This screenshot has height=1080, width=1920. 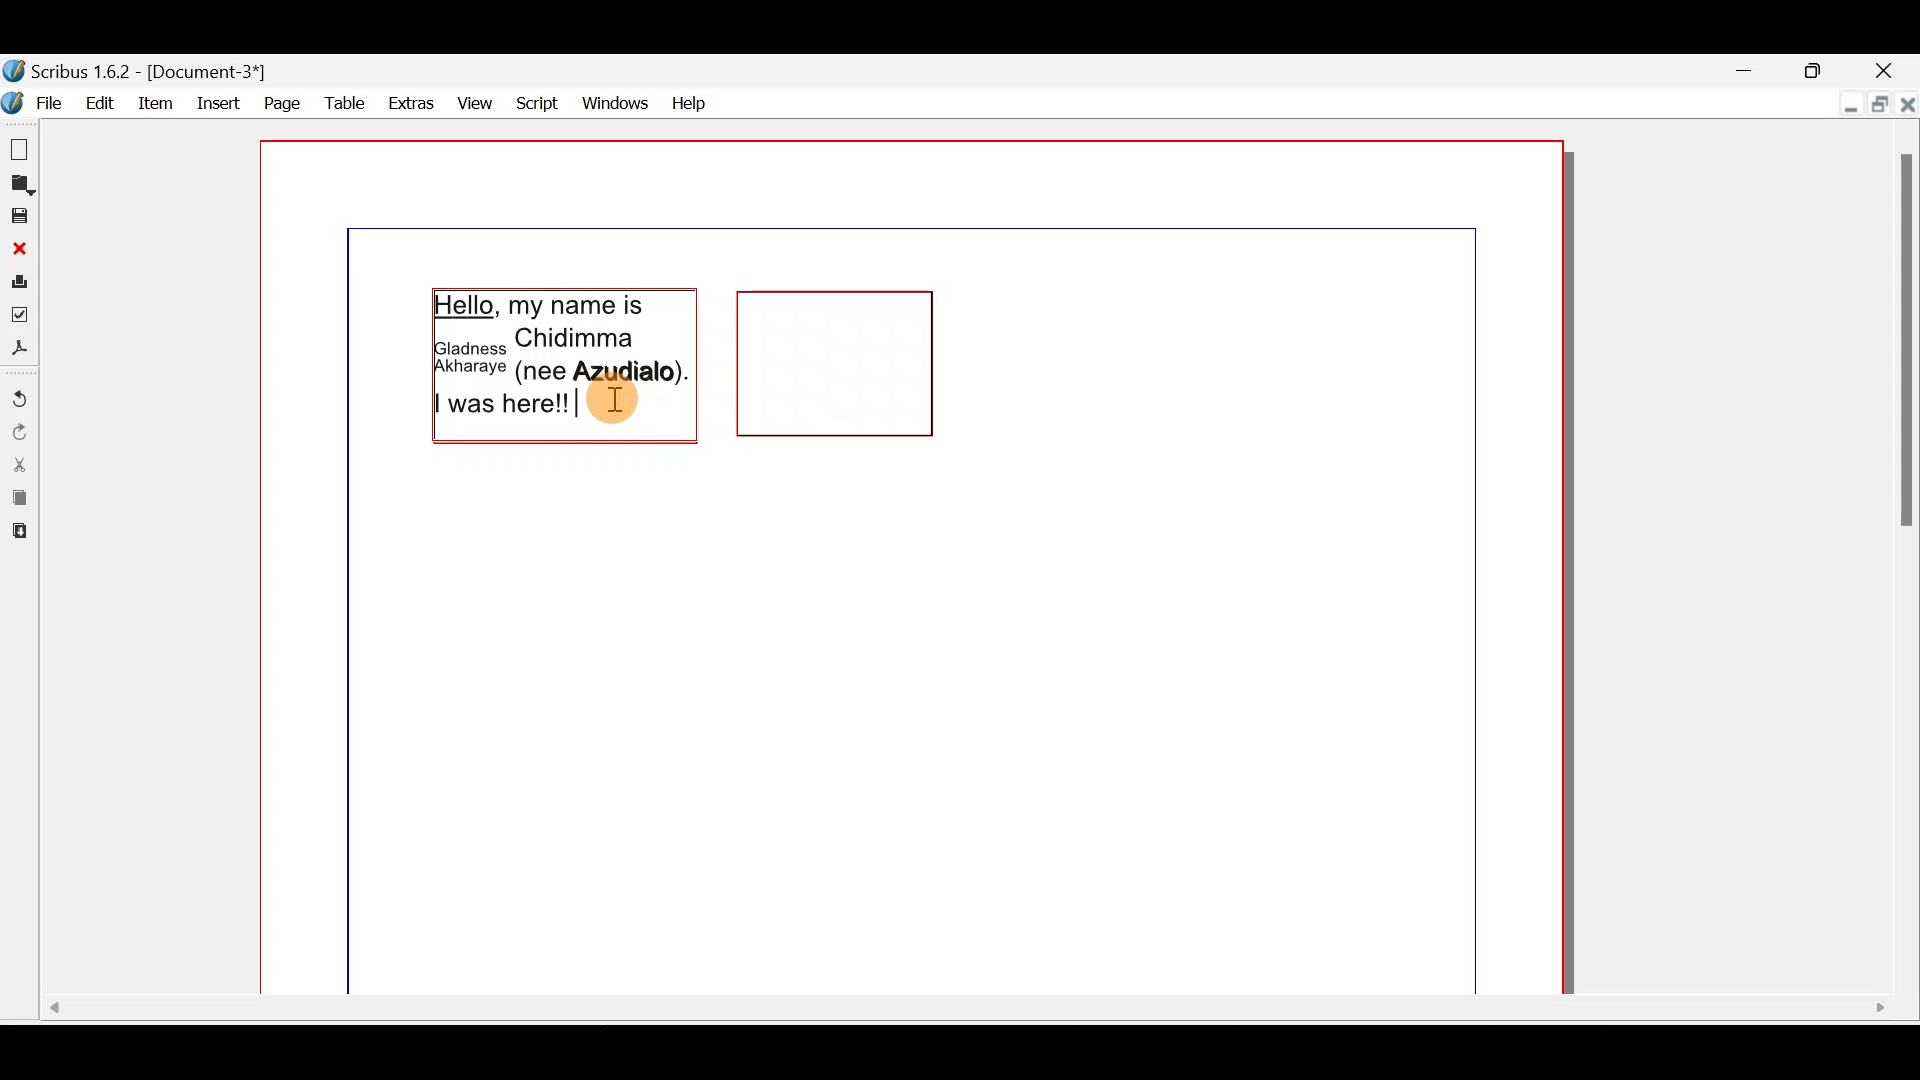 What do you see at coordinates (19, 279) in the screenshot?
I see `Print` at bounding box center [19, 279].